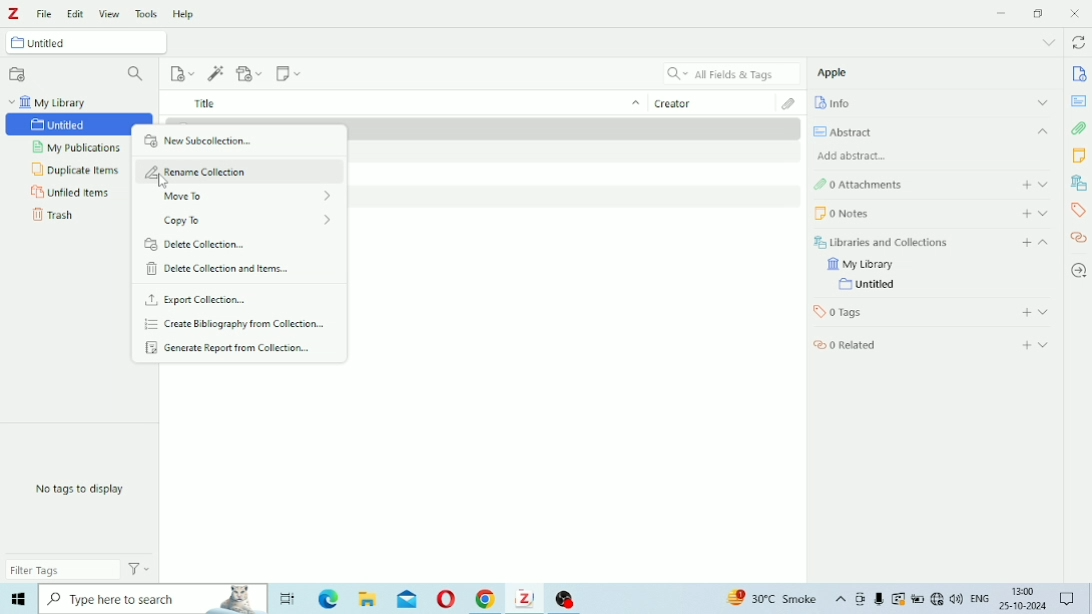 Image resolution: width=1092 pixels, height=614 pixels. What do you see at coordinates (367, 598) in the screenshot?
I see `` at bounding box center [367, 598].